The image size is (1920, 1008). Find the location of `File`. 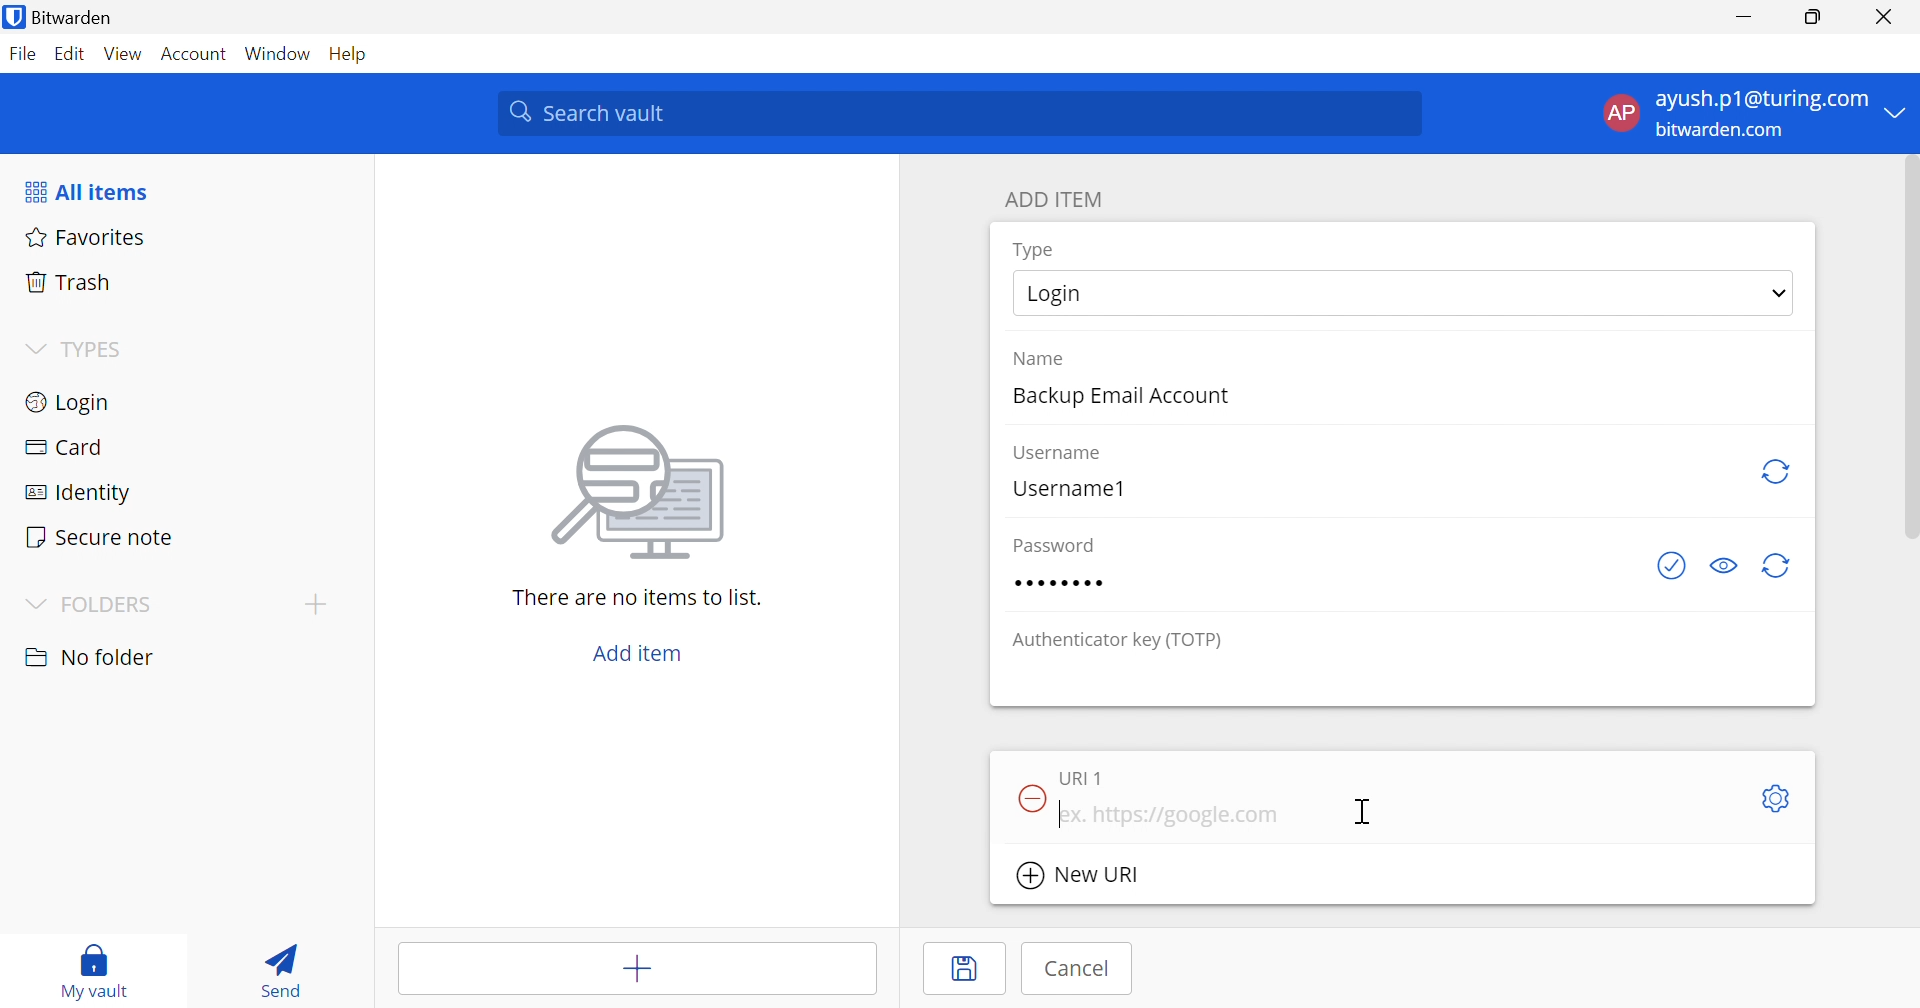

File is located at coordinates (22, 53).